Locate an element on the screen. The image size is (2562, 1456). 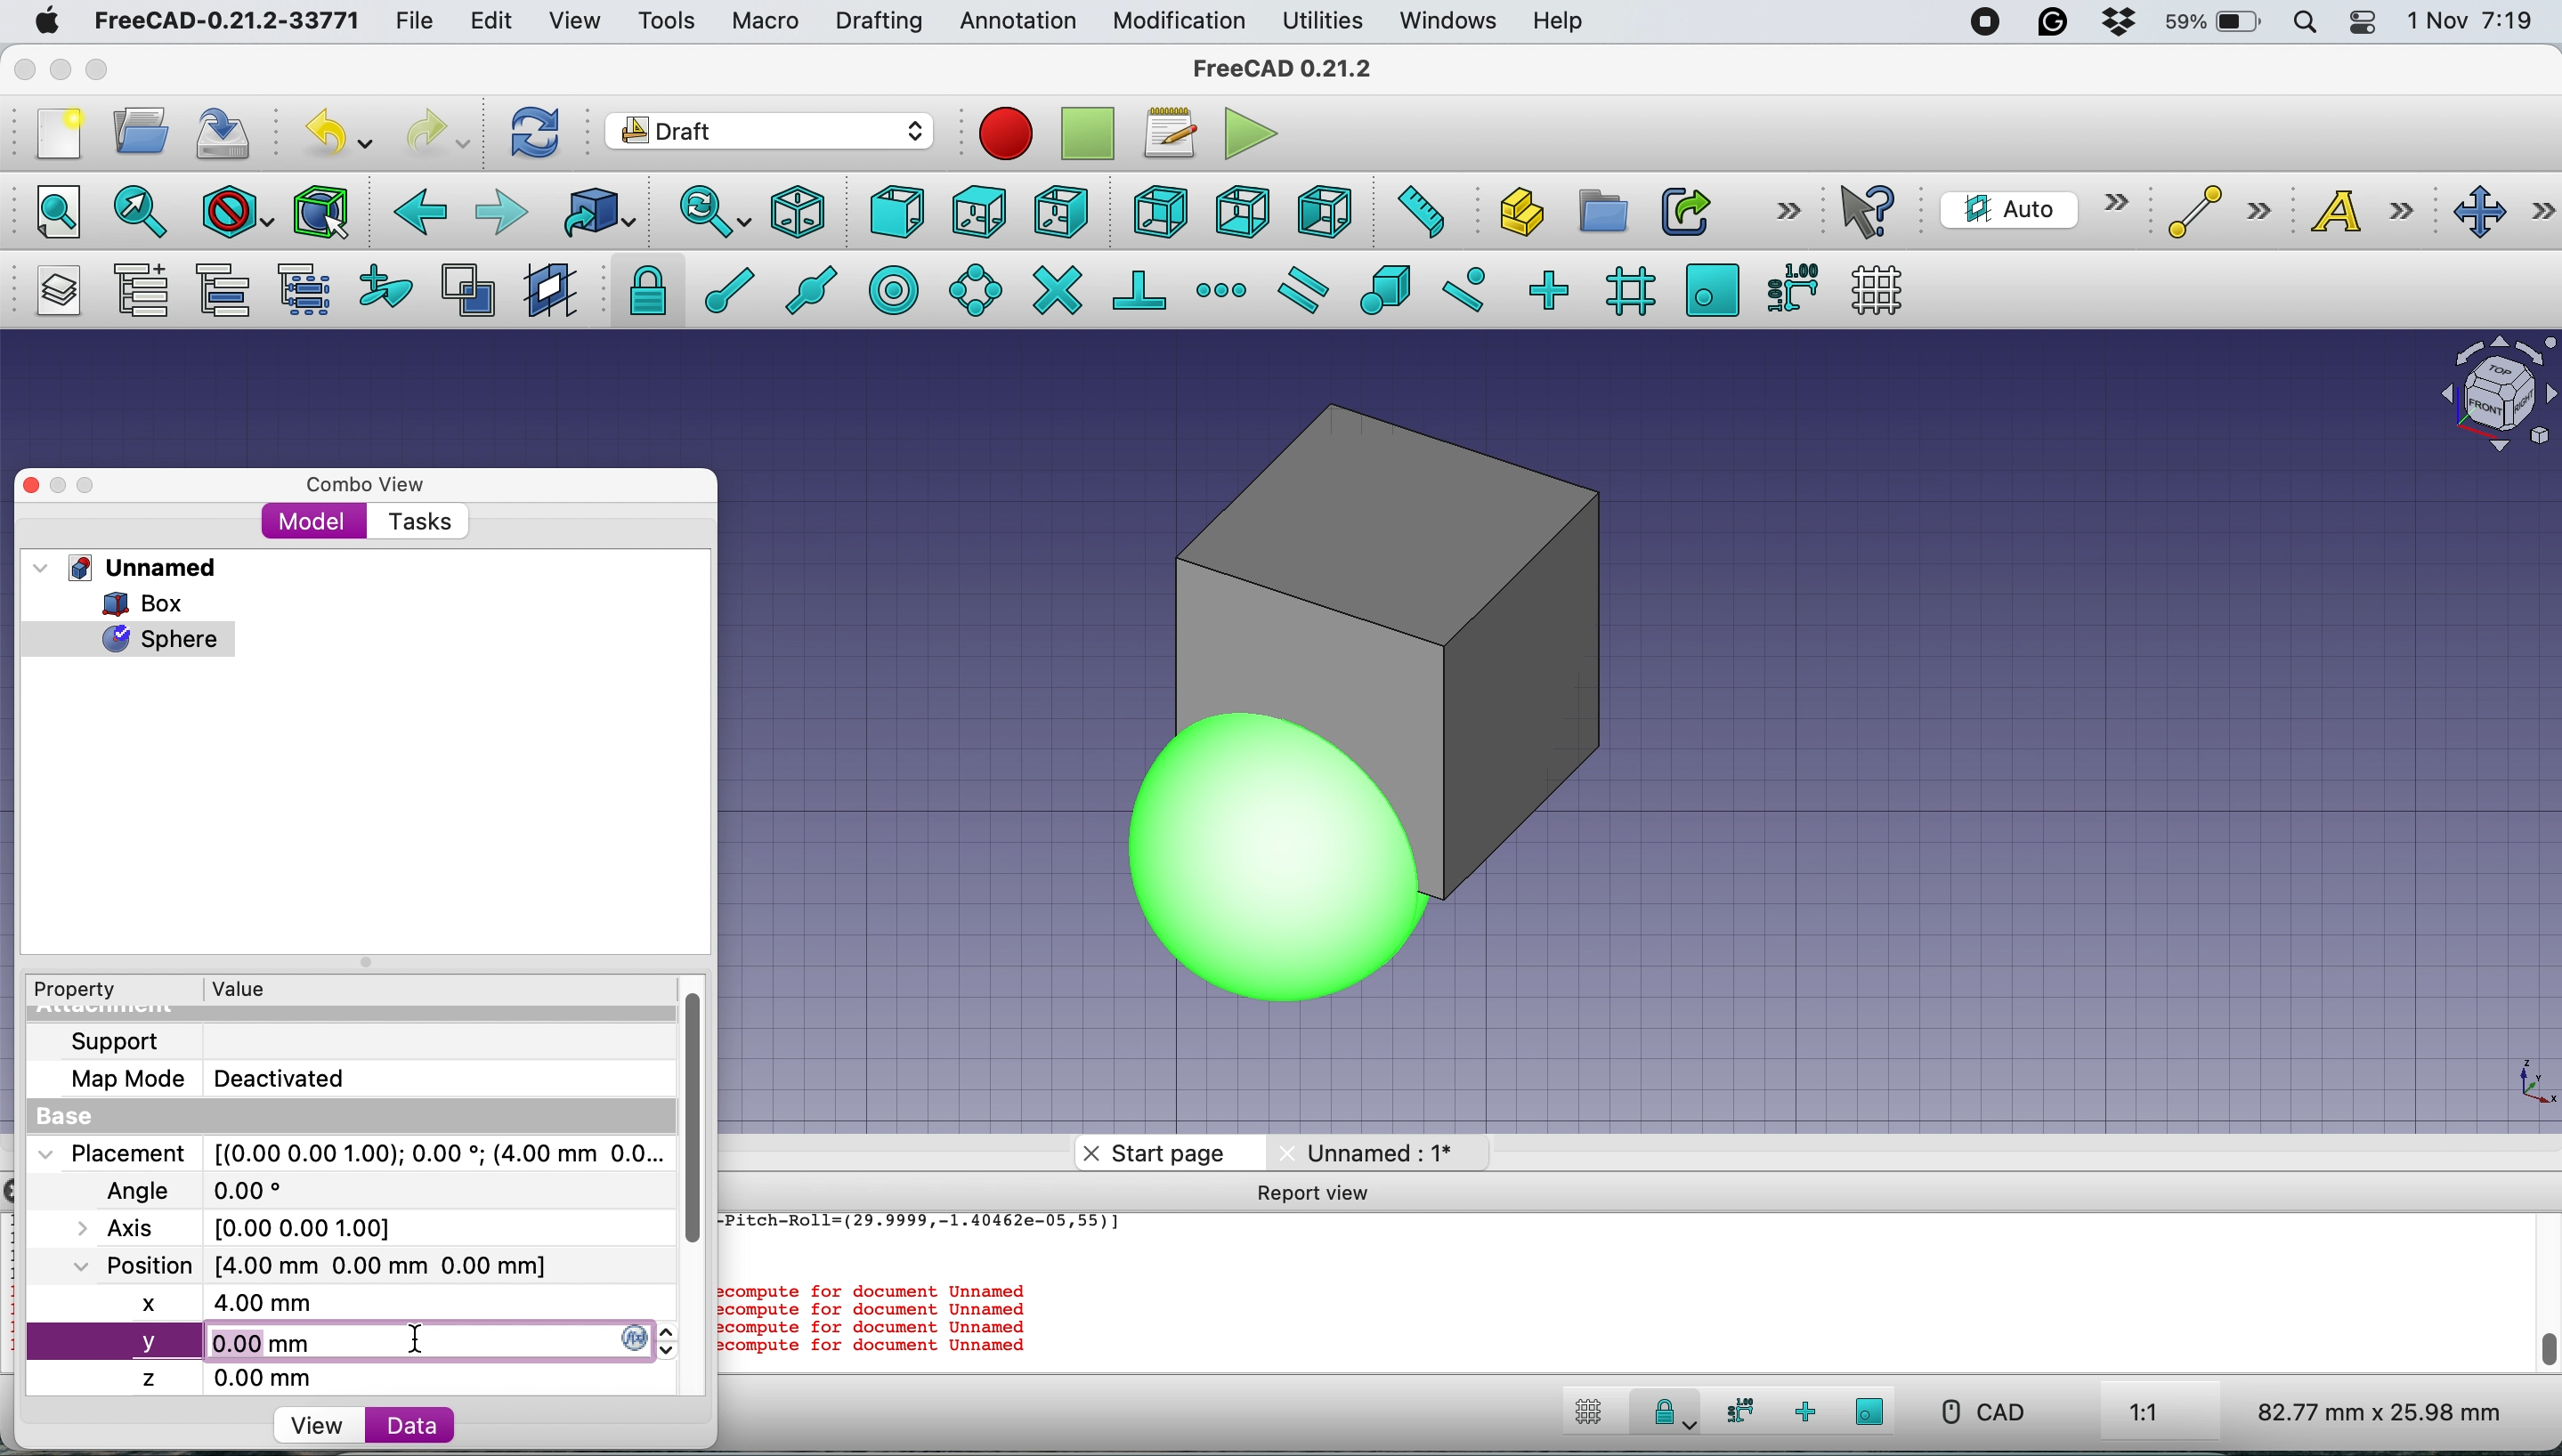
snap extension is located at coordinates (1224, 290).